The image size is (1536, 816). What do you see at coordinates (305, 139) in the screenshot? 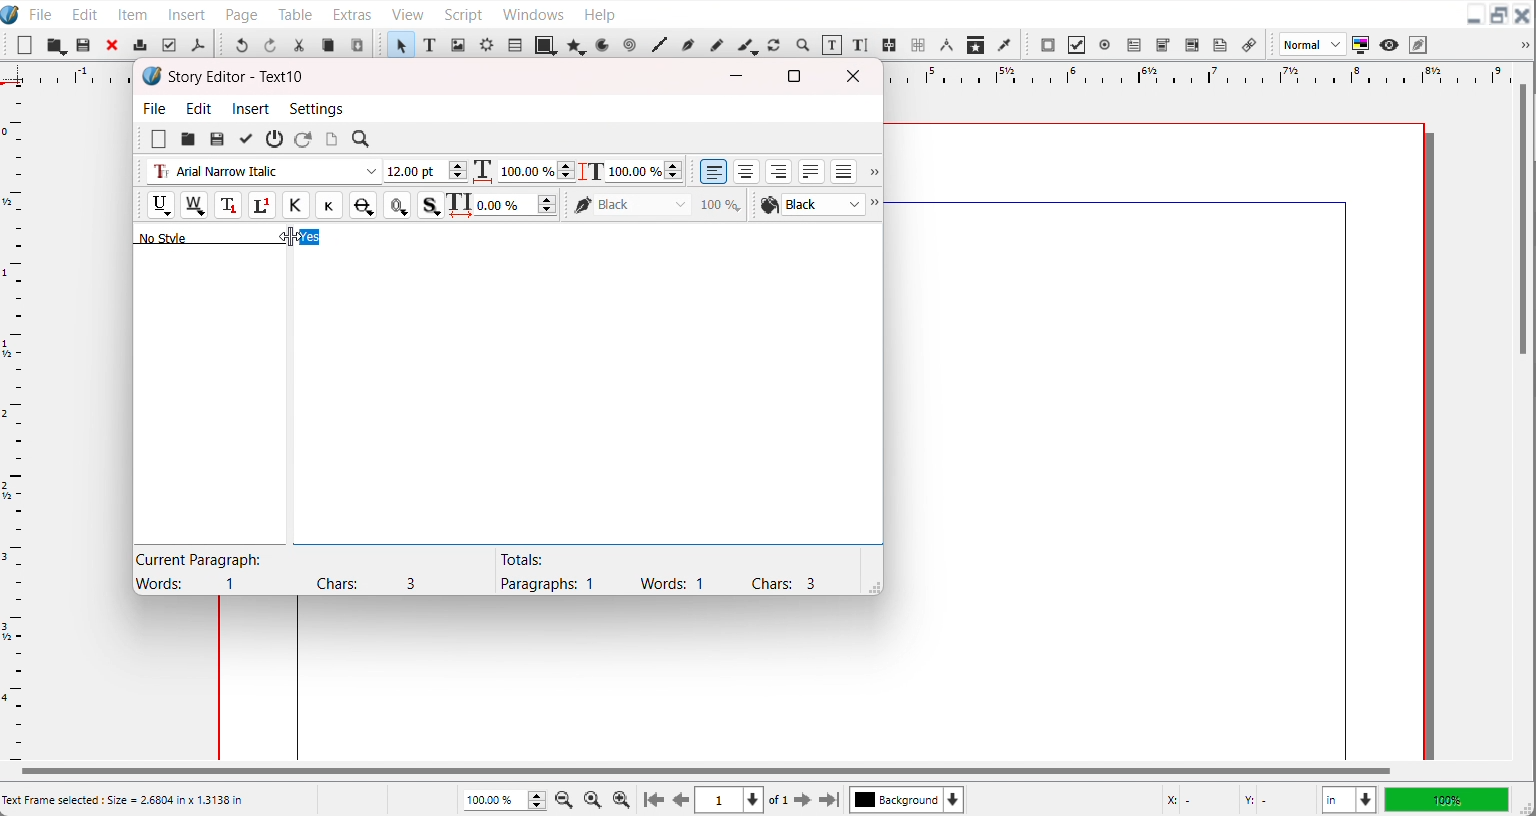
I see `Reload from the text frame` at bounding box center [305, 139].